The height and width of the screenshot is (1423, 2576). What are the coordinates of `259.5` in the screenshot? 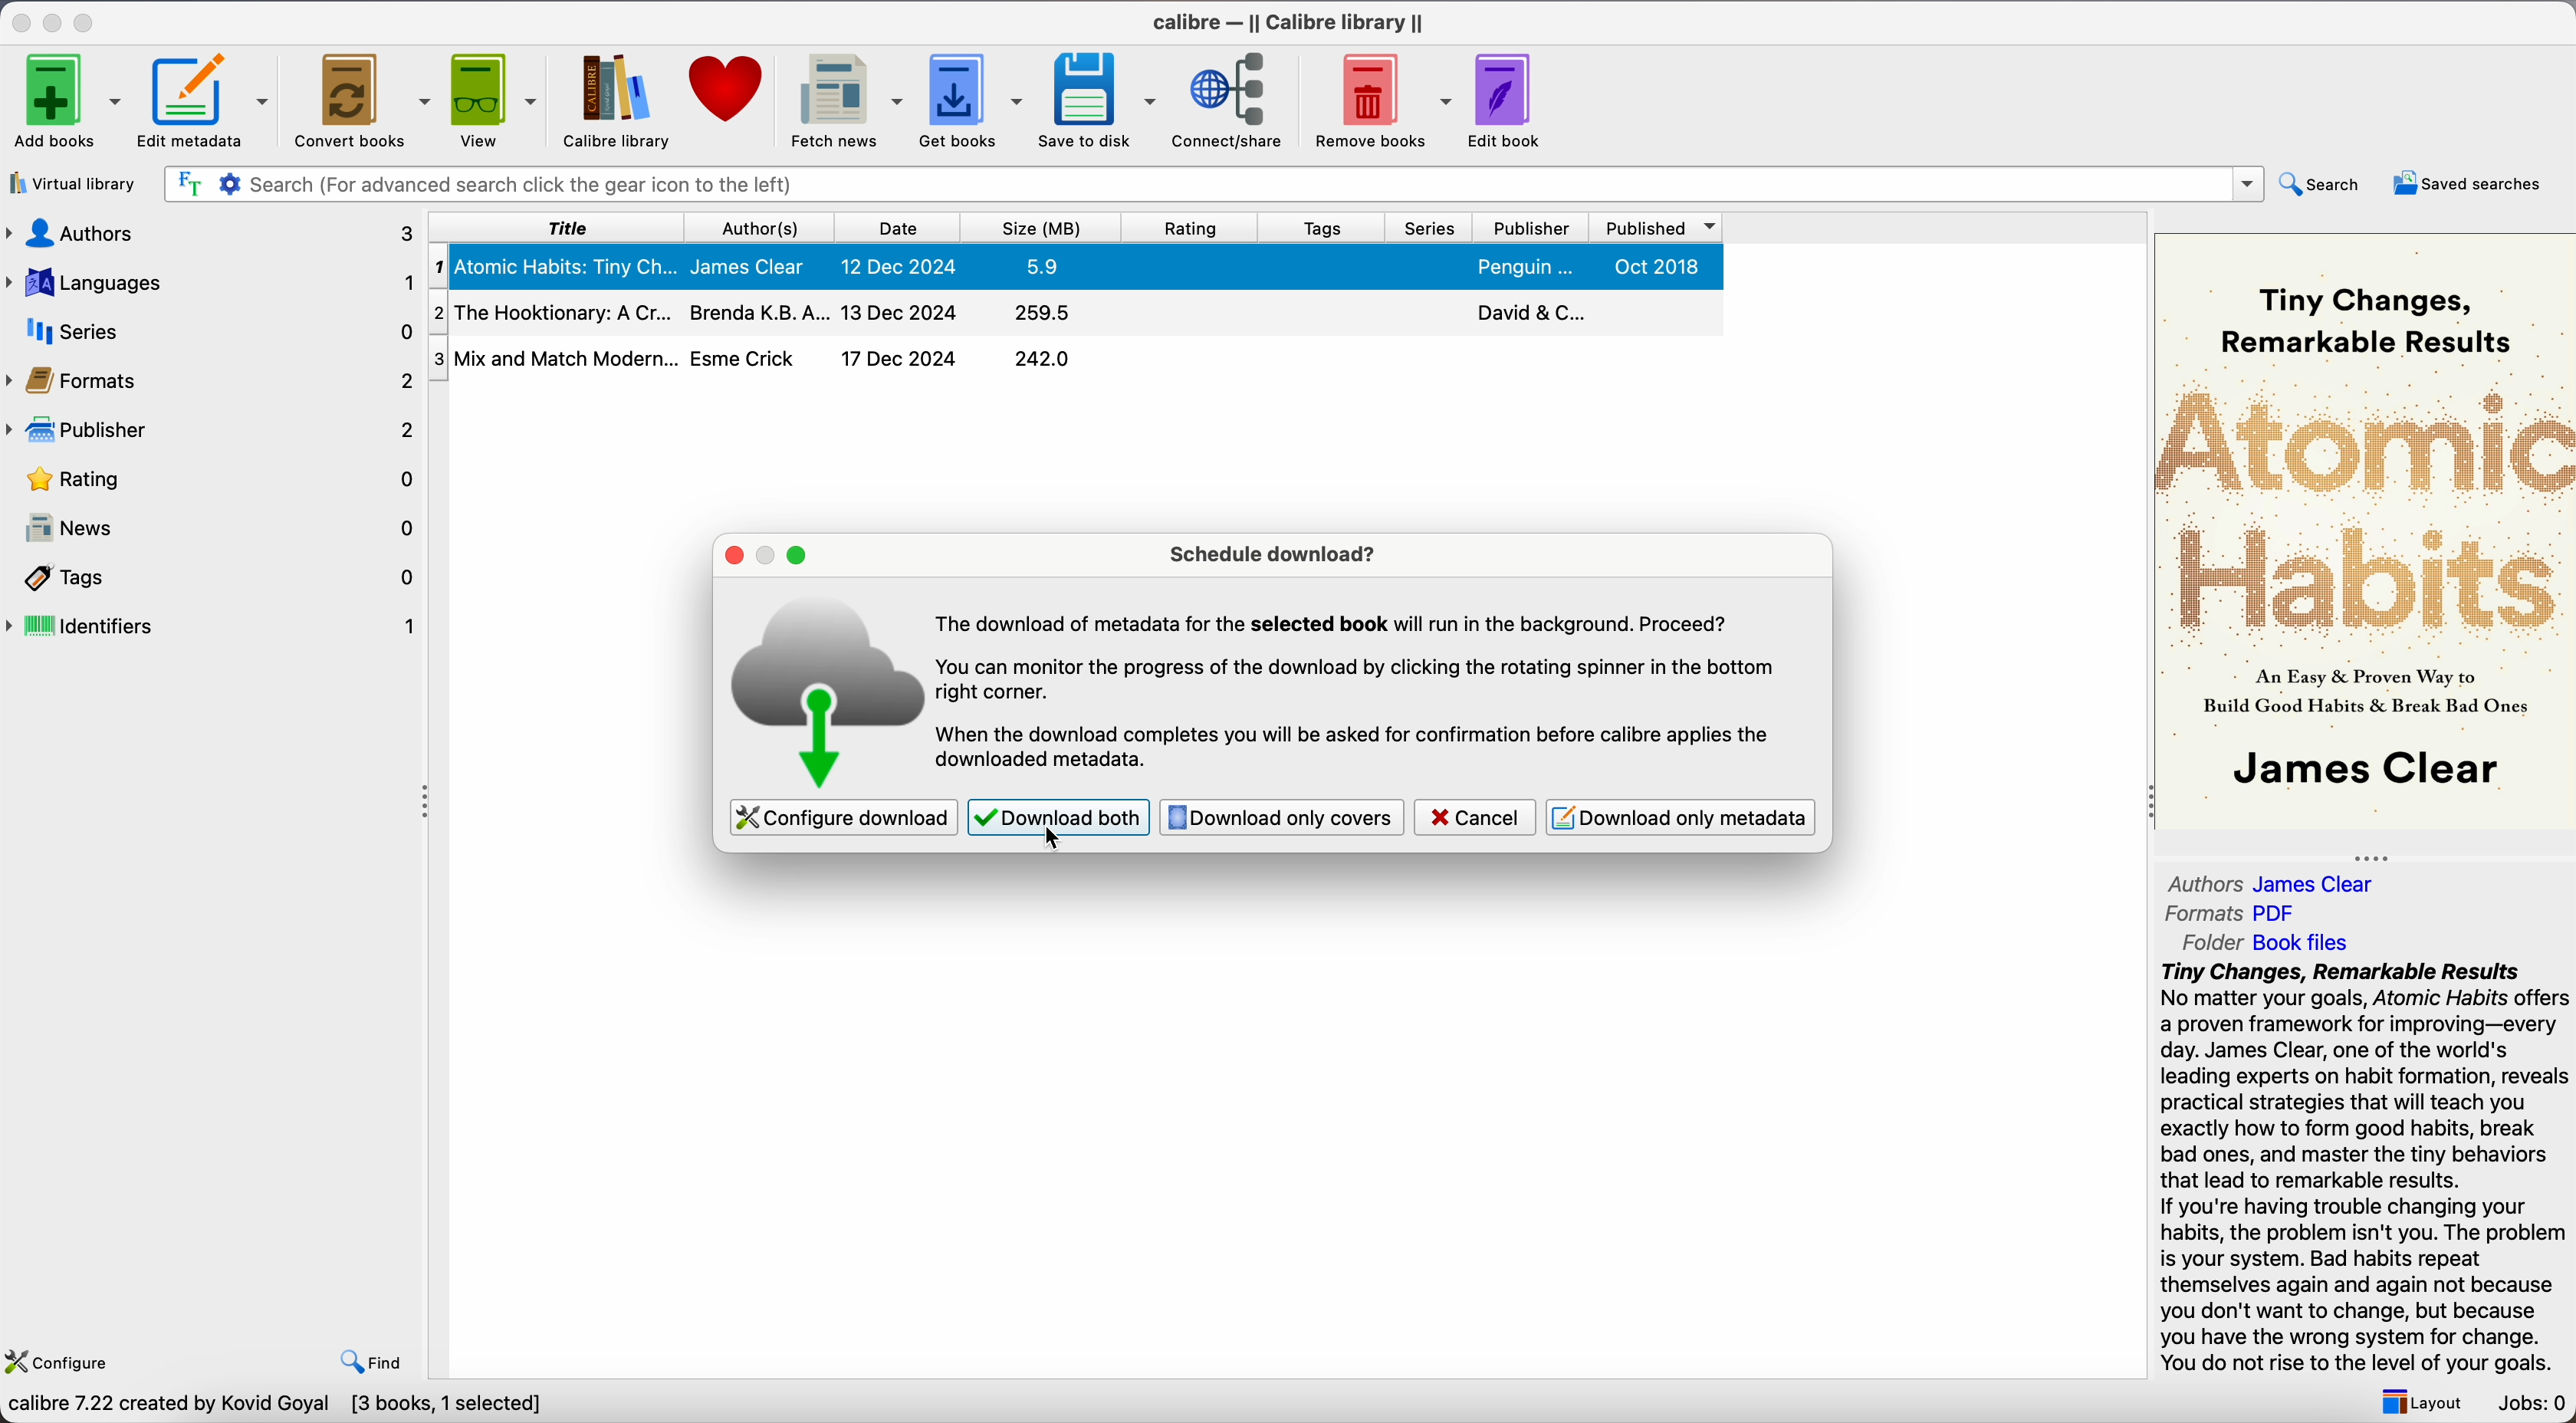 It's located at (1046, 314).